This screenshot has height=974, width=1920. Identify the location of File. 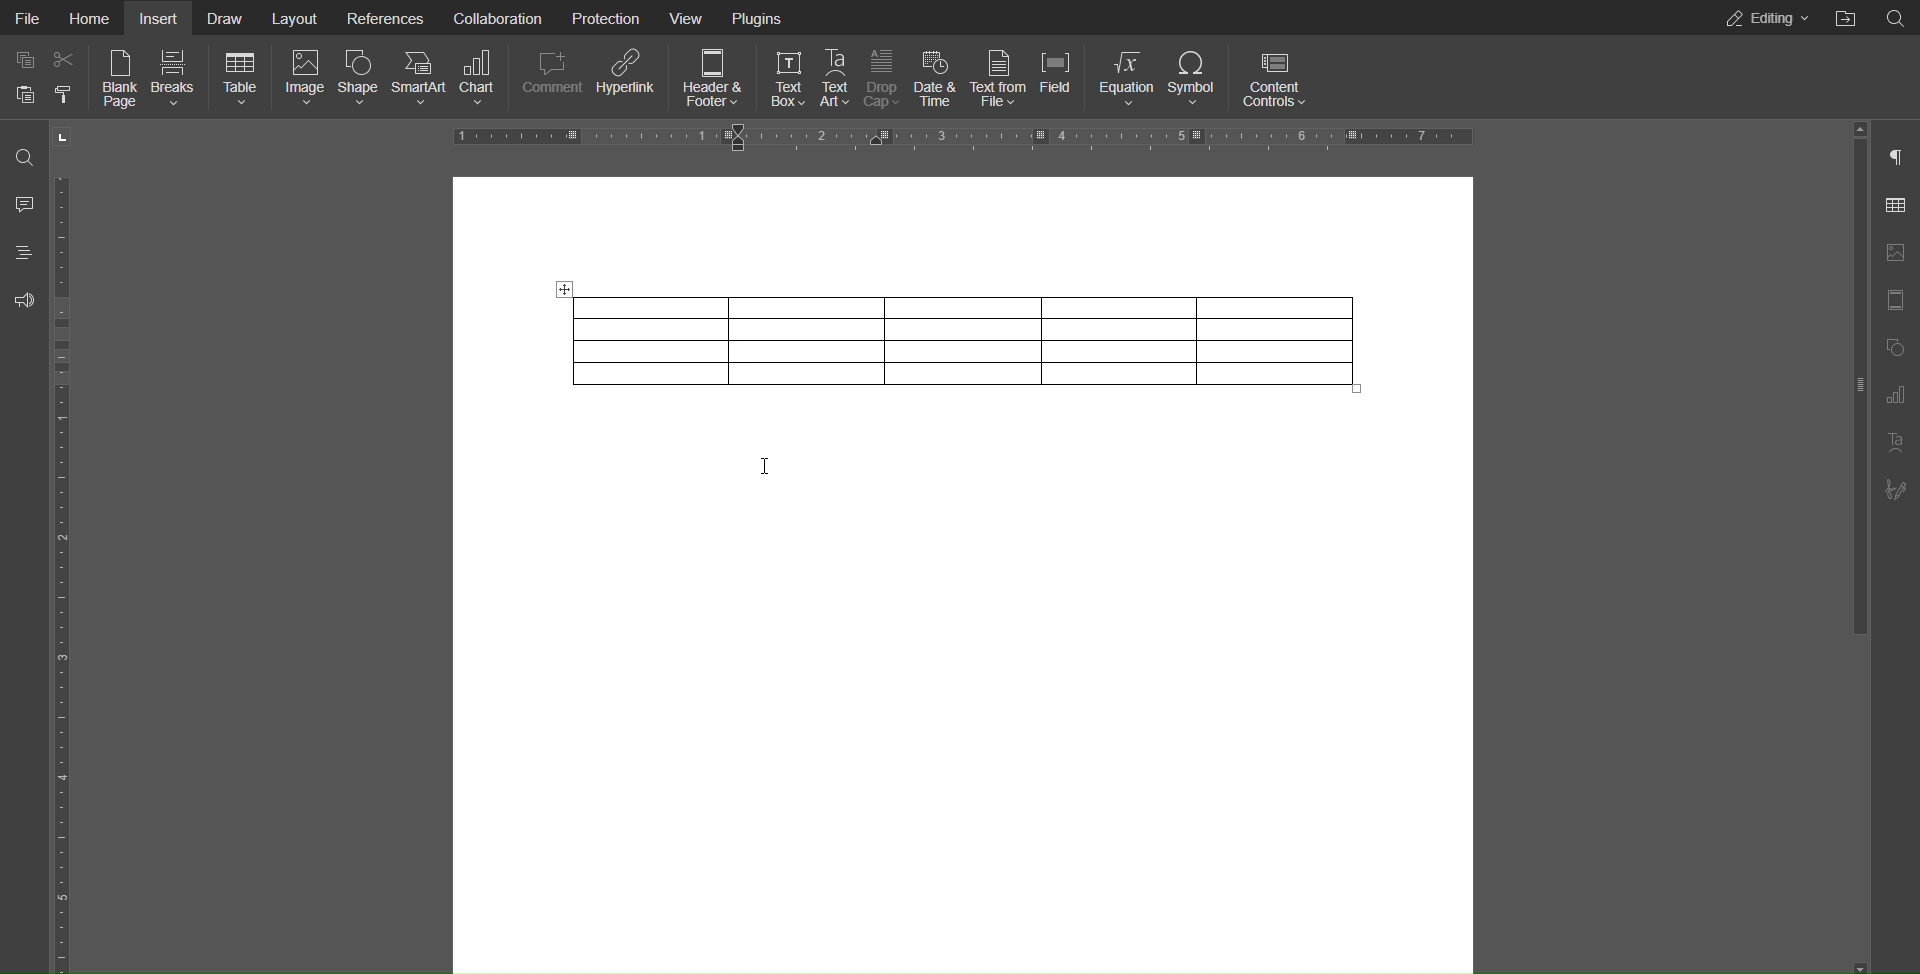
(29, 17).